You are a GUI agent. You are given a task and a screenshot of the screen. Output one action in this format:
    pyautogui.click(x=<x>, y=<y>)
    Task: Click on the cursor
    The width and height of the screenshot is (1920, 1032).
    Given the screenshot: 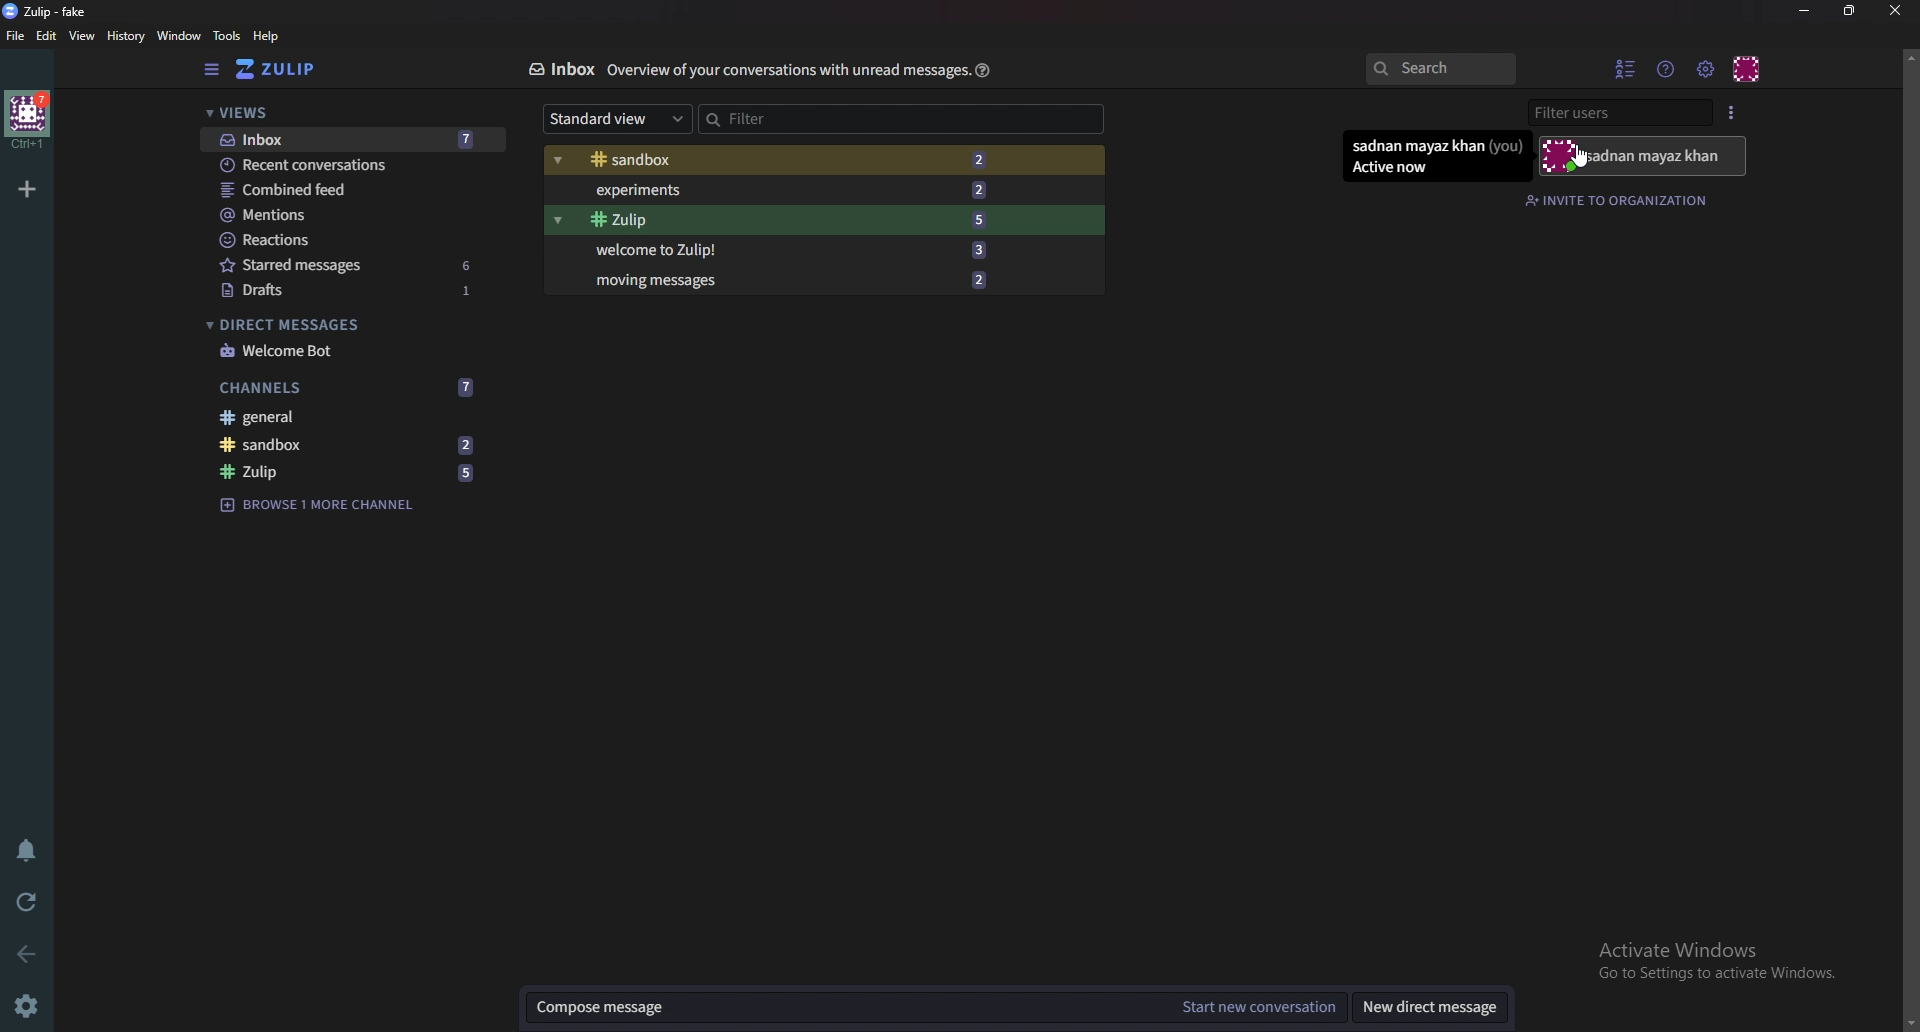 What is the action you would take?
    pyautogui.click(x=1579, y=161)
    